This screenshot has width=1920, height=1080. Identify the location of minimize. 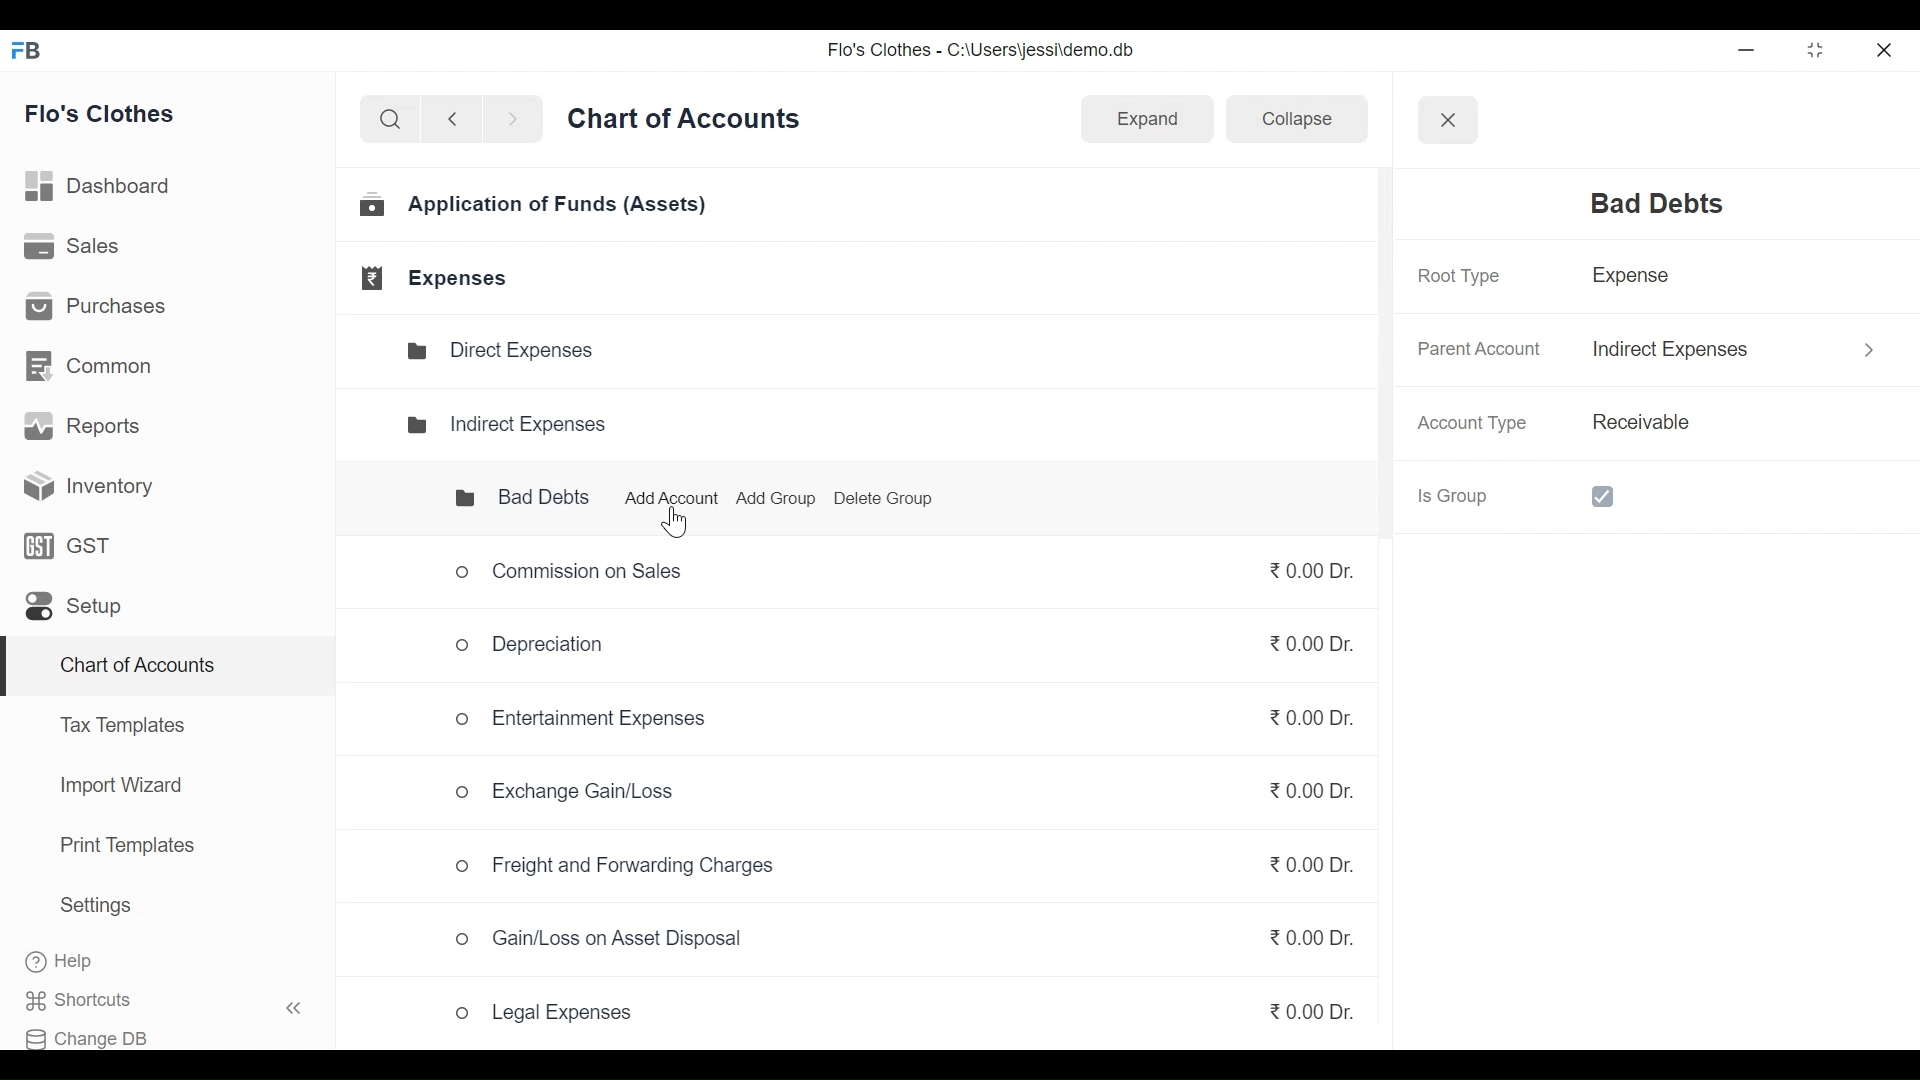
(1750, 50).